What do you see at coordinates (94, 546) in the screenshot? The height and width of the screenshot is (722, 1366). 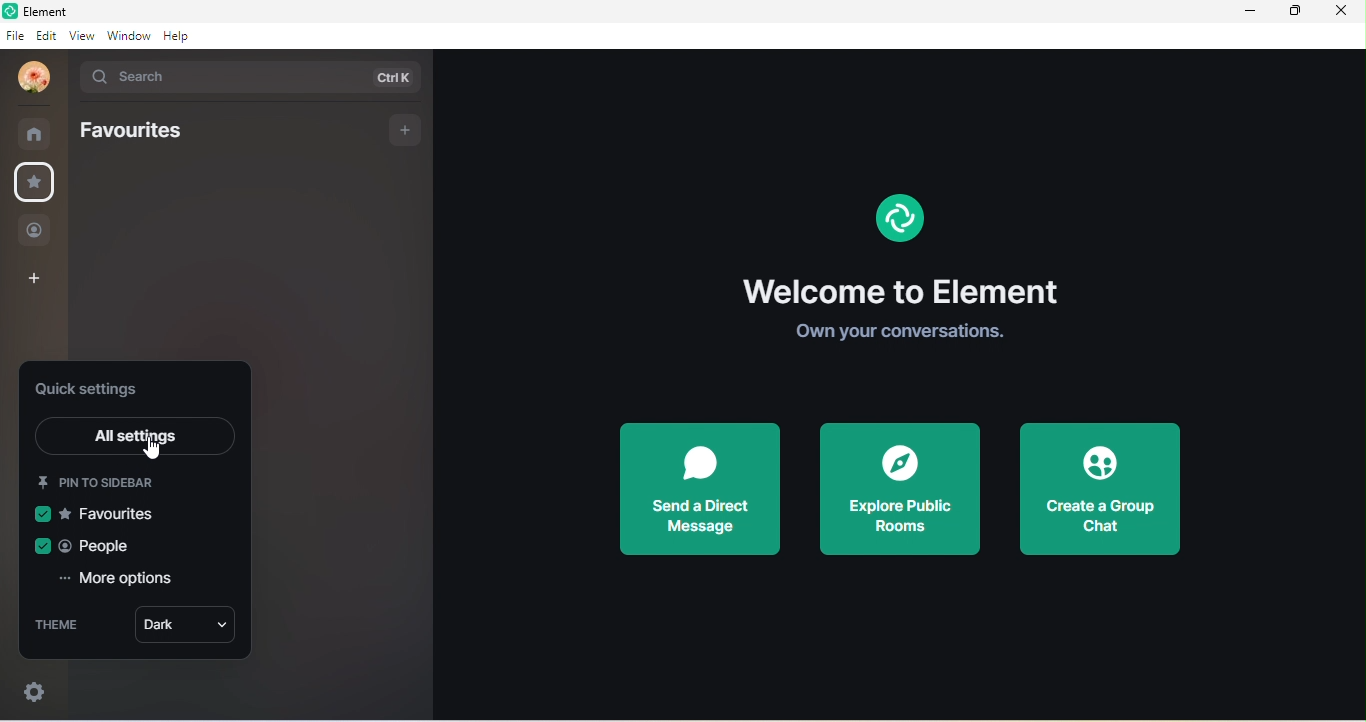 I see `people` at bounding box center [94, 546].